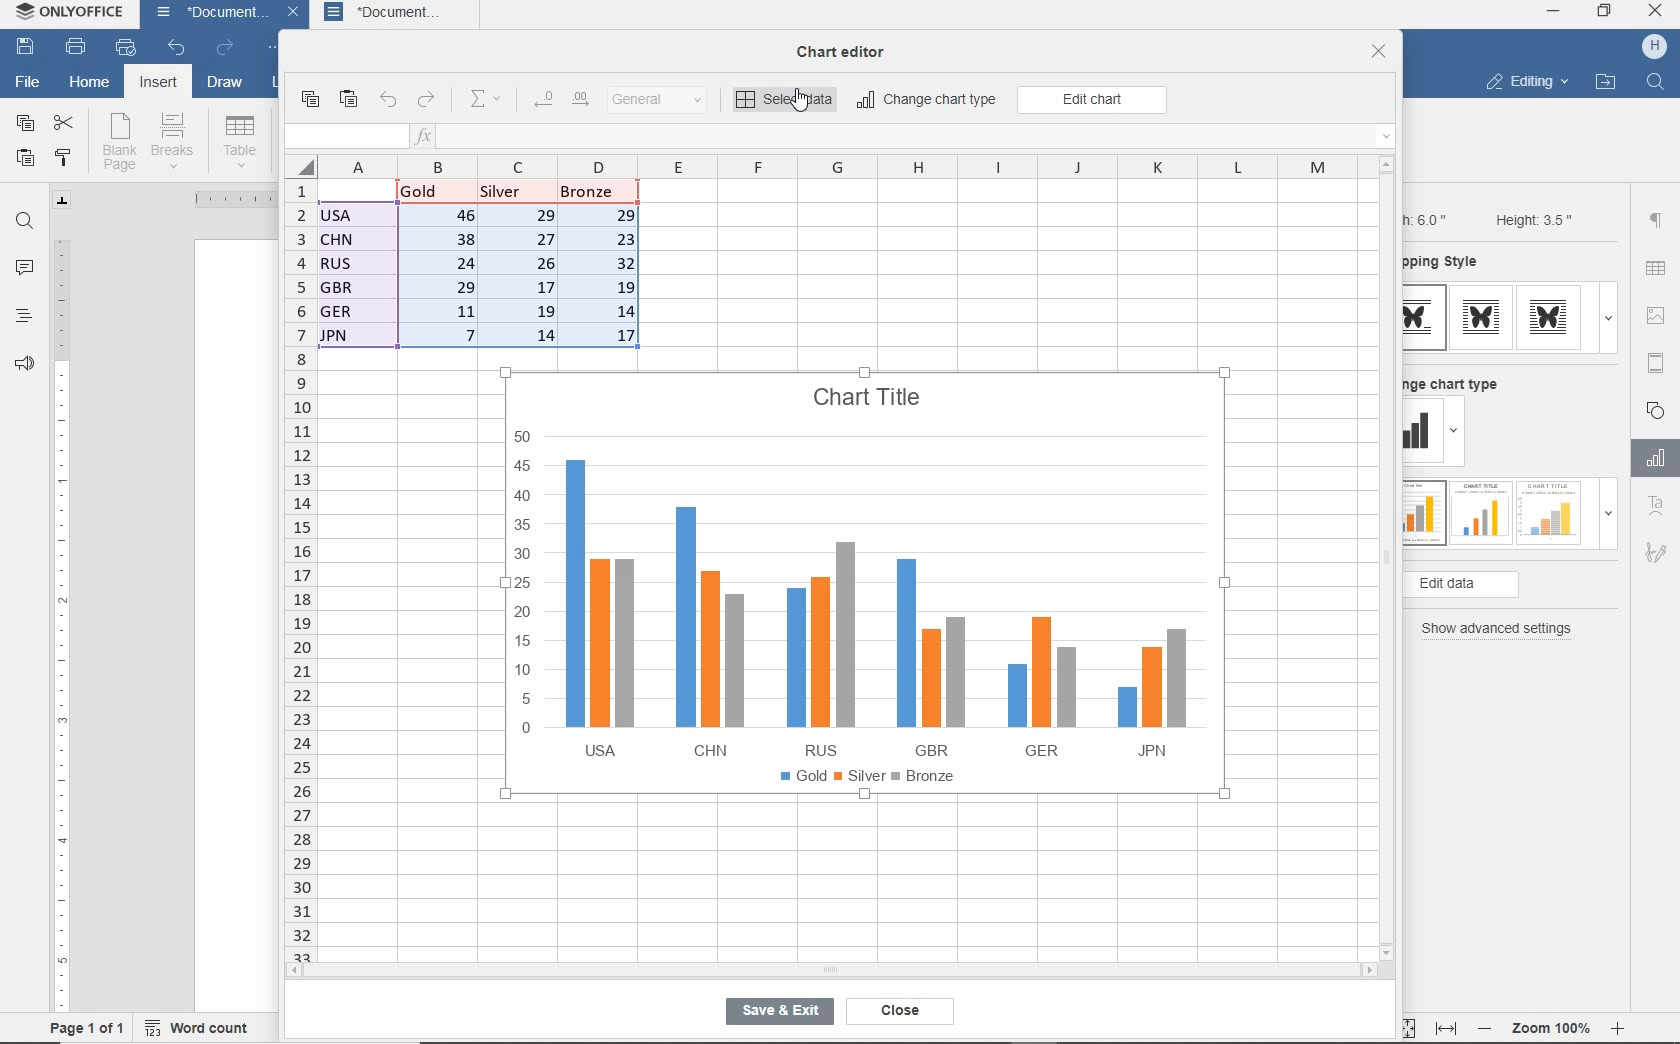 This screenshot has width=1680, height=1044. Describe the element at coordinates (22, 318) in the screenshot. I see `headings` at that location.